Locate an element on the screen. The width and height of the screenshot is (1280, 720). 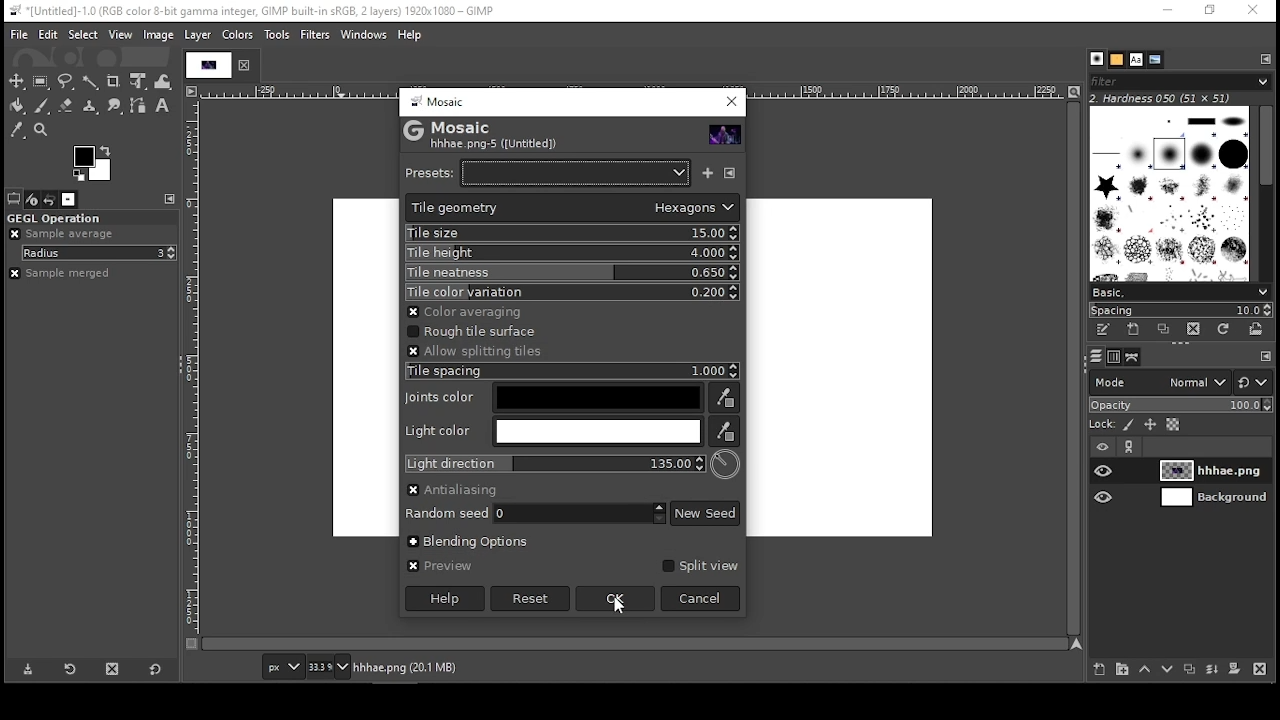
brushes is located at coordinates (1097, 59).